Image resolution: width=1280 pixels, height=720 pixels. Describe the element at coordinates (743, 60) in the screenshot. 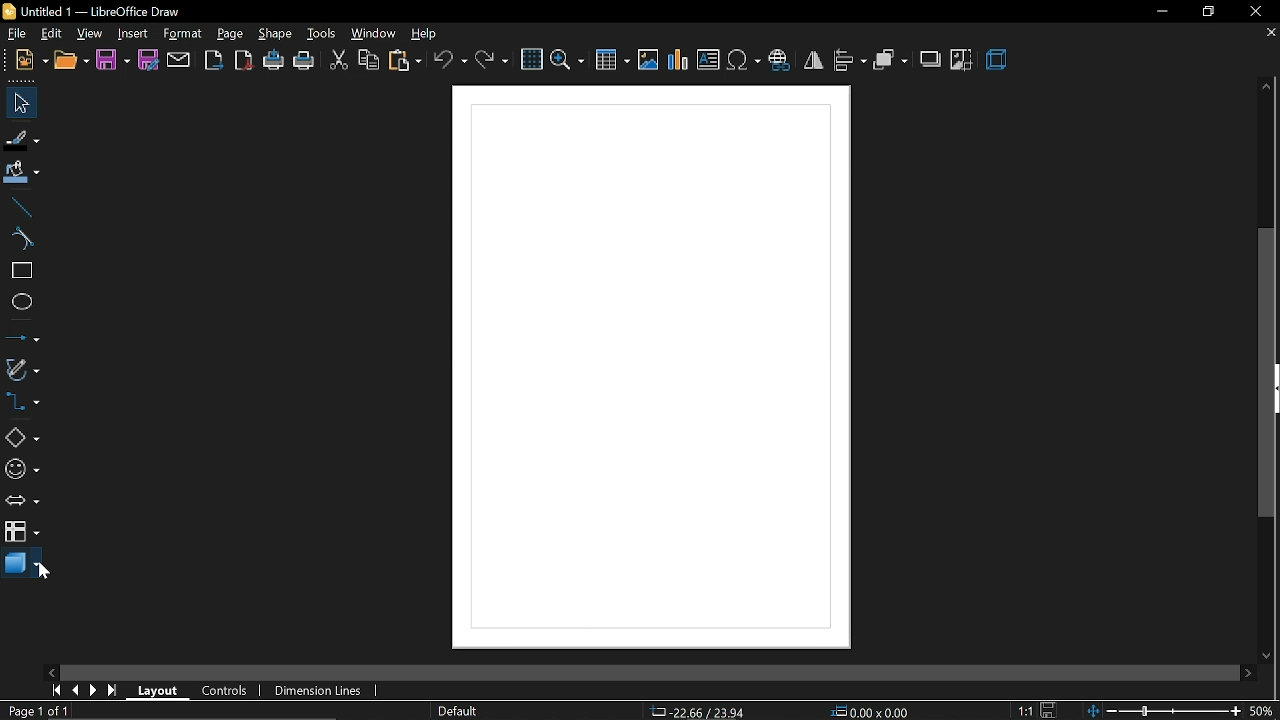

I see `insert symbol` at that location.